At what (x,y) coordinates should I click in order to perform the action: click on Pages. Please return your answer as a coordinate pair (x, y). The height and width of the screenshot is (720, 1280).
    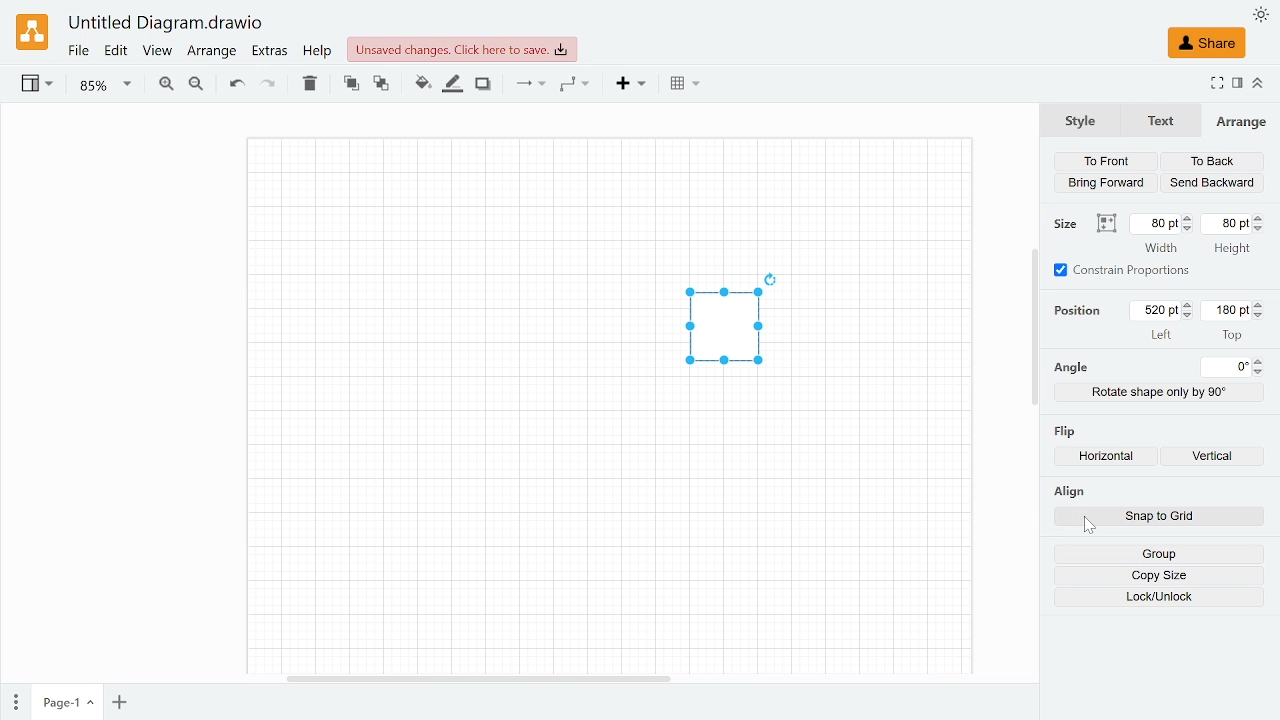
    Looking at the image, I should click on (14, 703).